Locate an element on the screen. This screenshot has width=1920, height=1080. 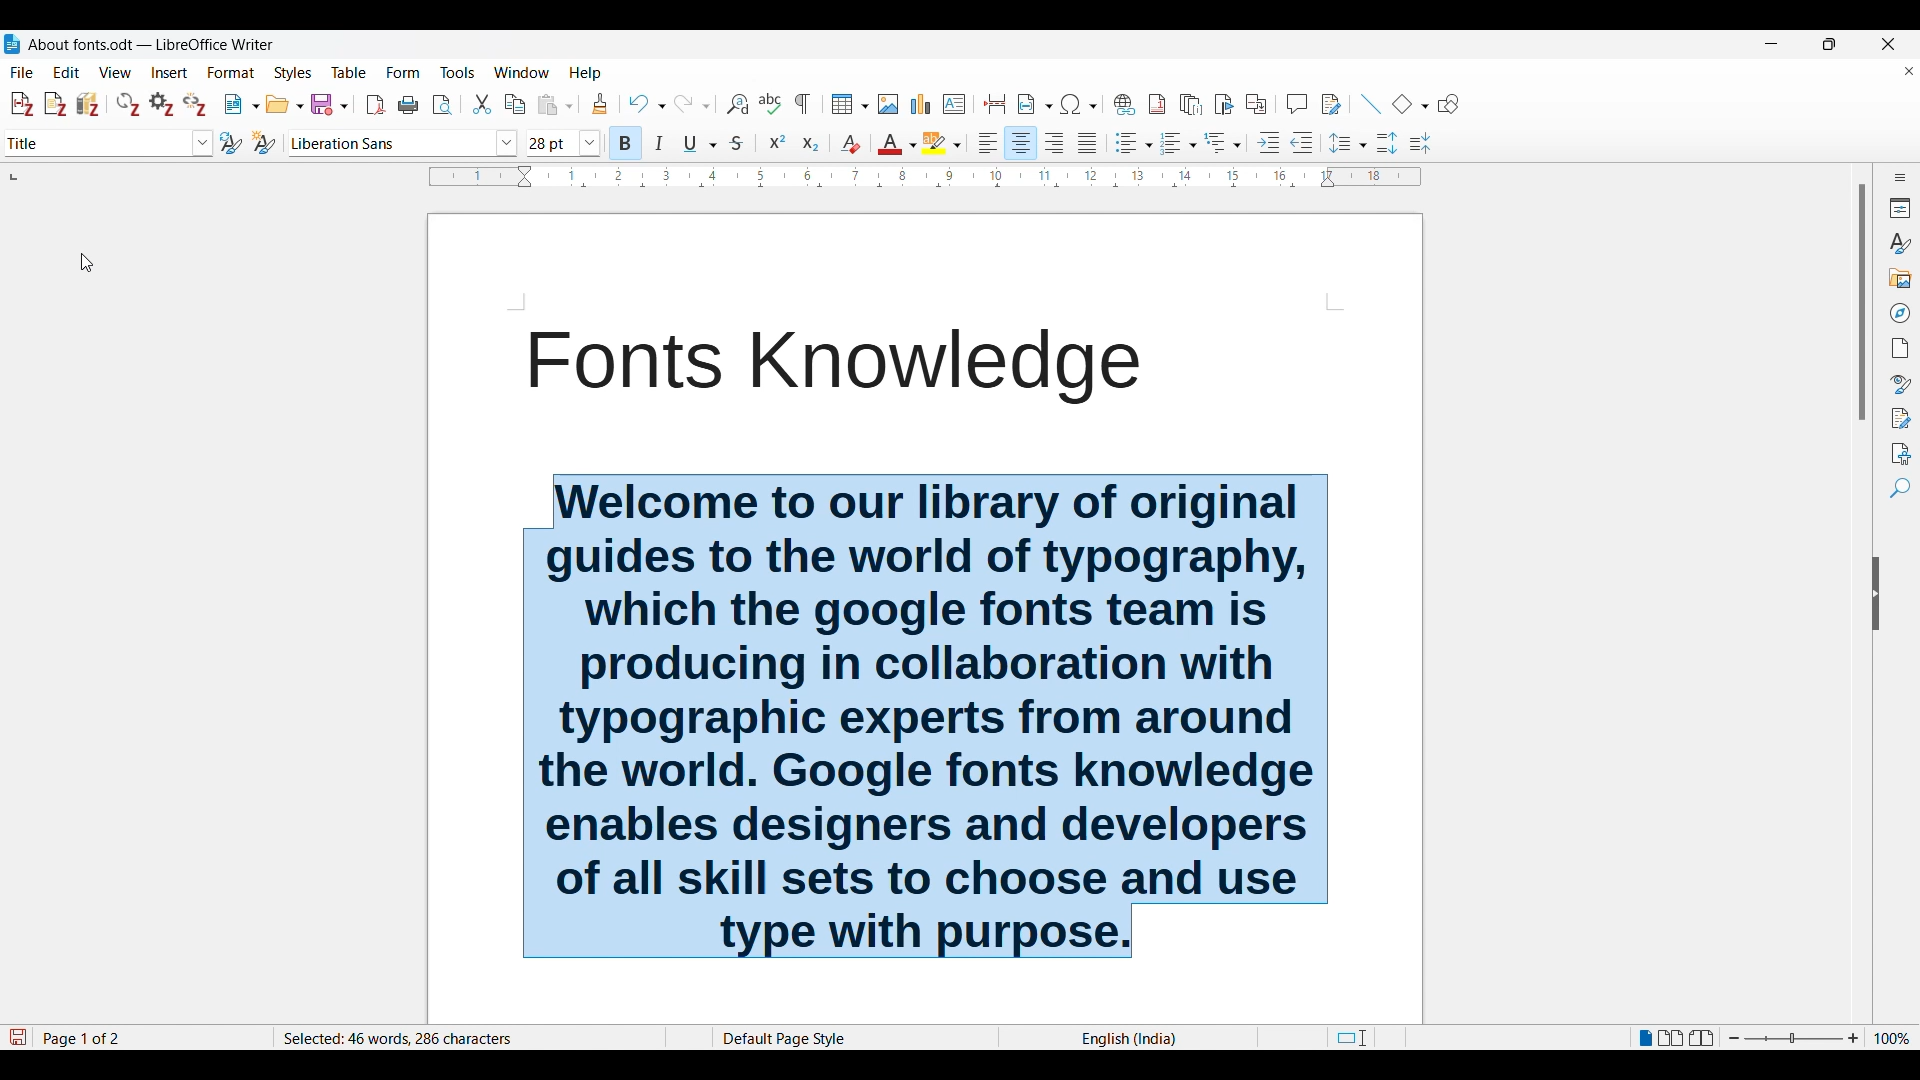
Find is located at coordinates (1901, 488).